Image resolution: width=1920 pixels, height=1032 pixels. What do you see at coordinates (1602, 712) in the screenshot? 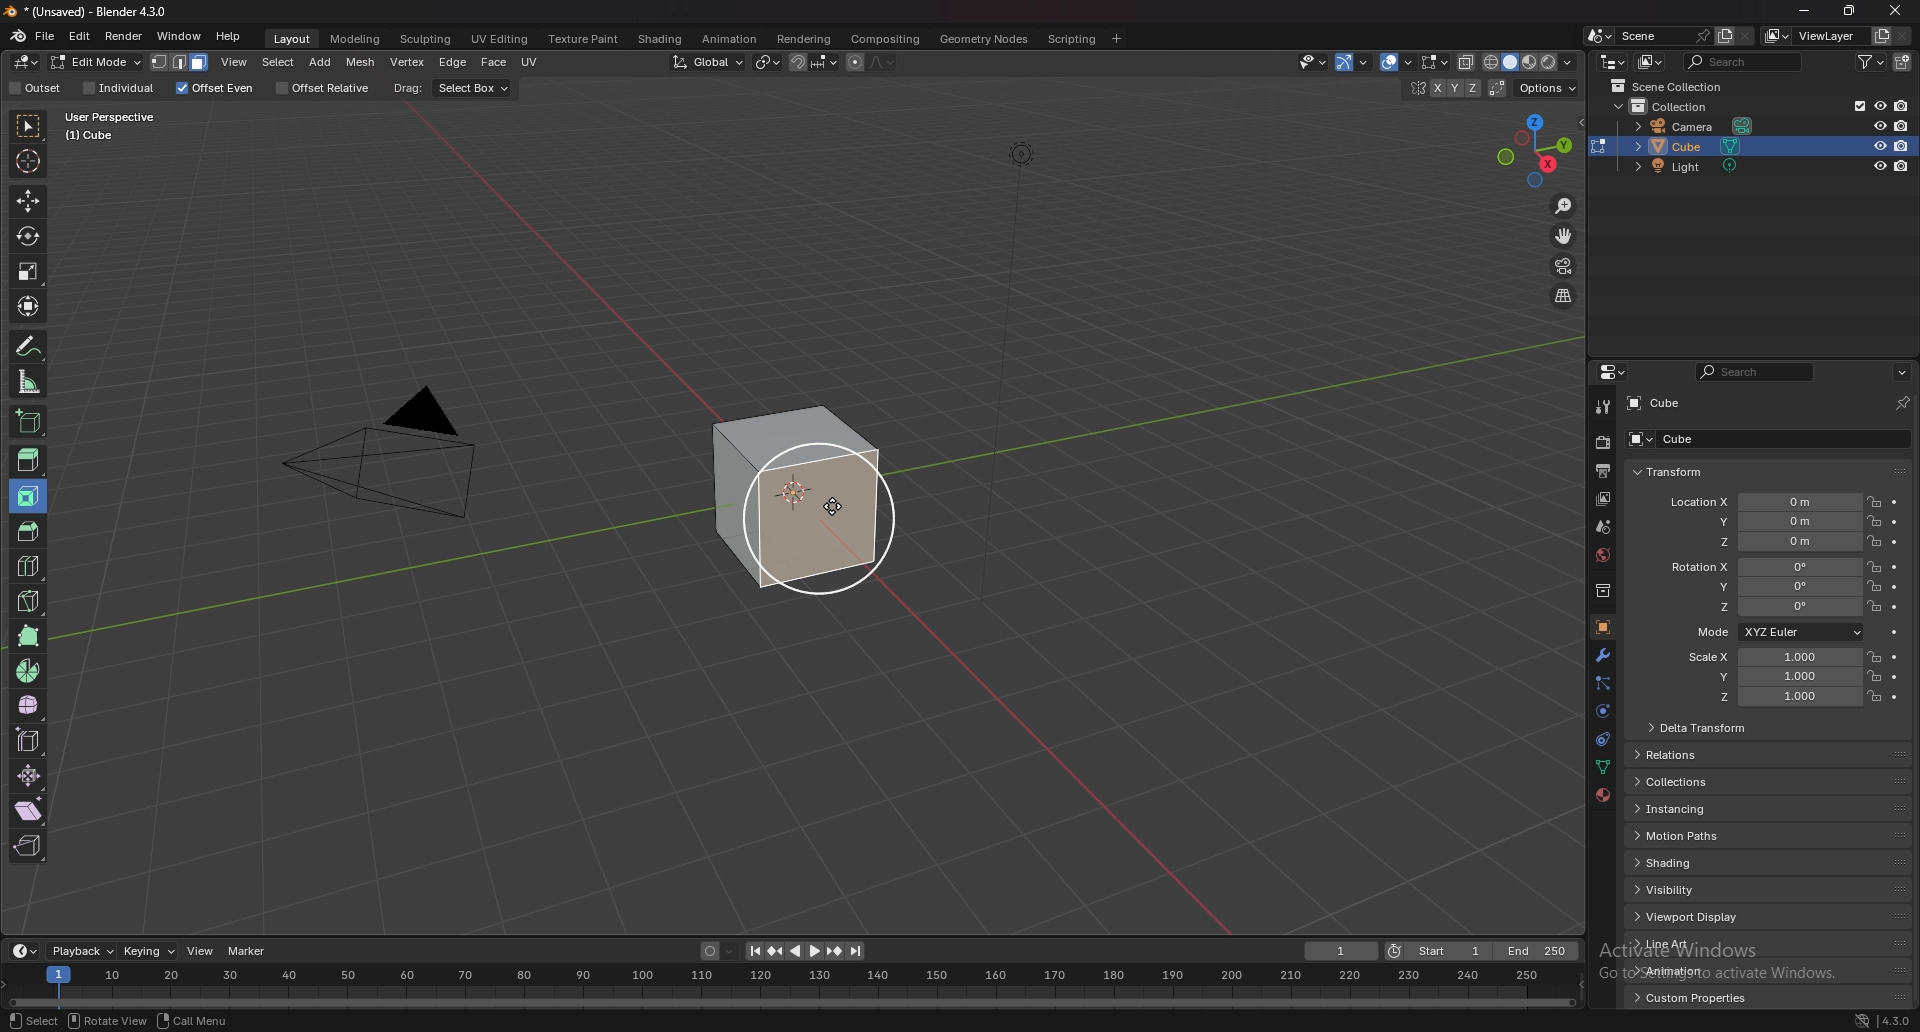
I see `physics` at bounding box center [1602, 712].